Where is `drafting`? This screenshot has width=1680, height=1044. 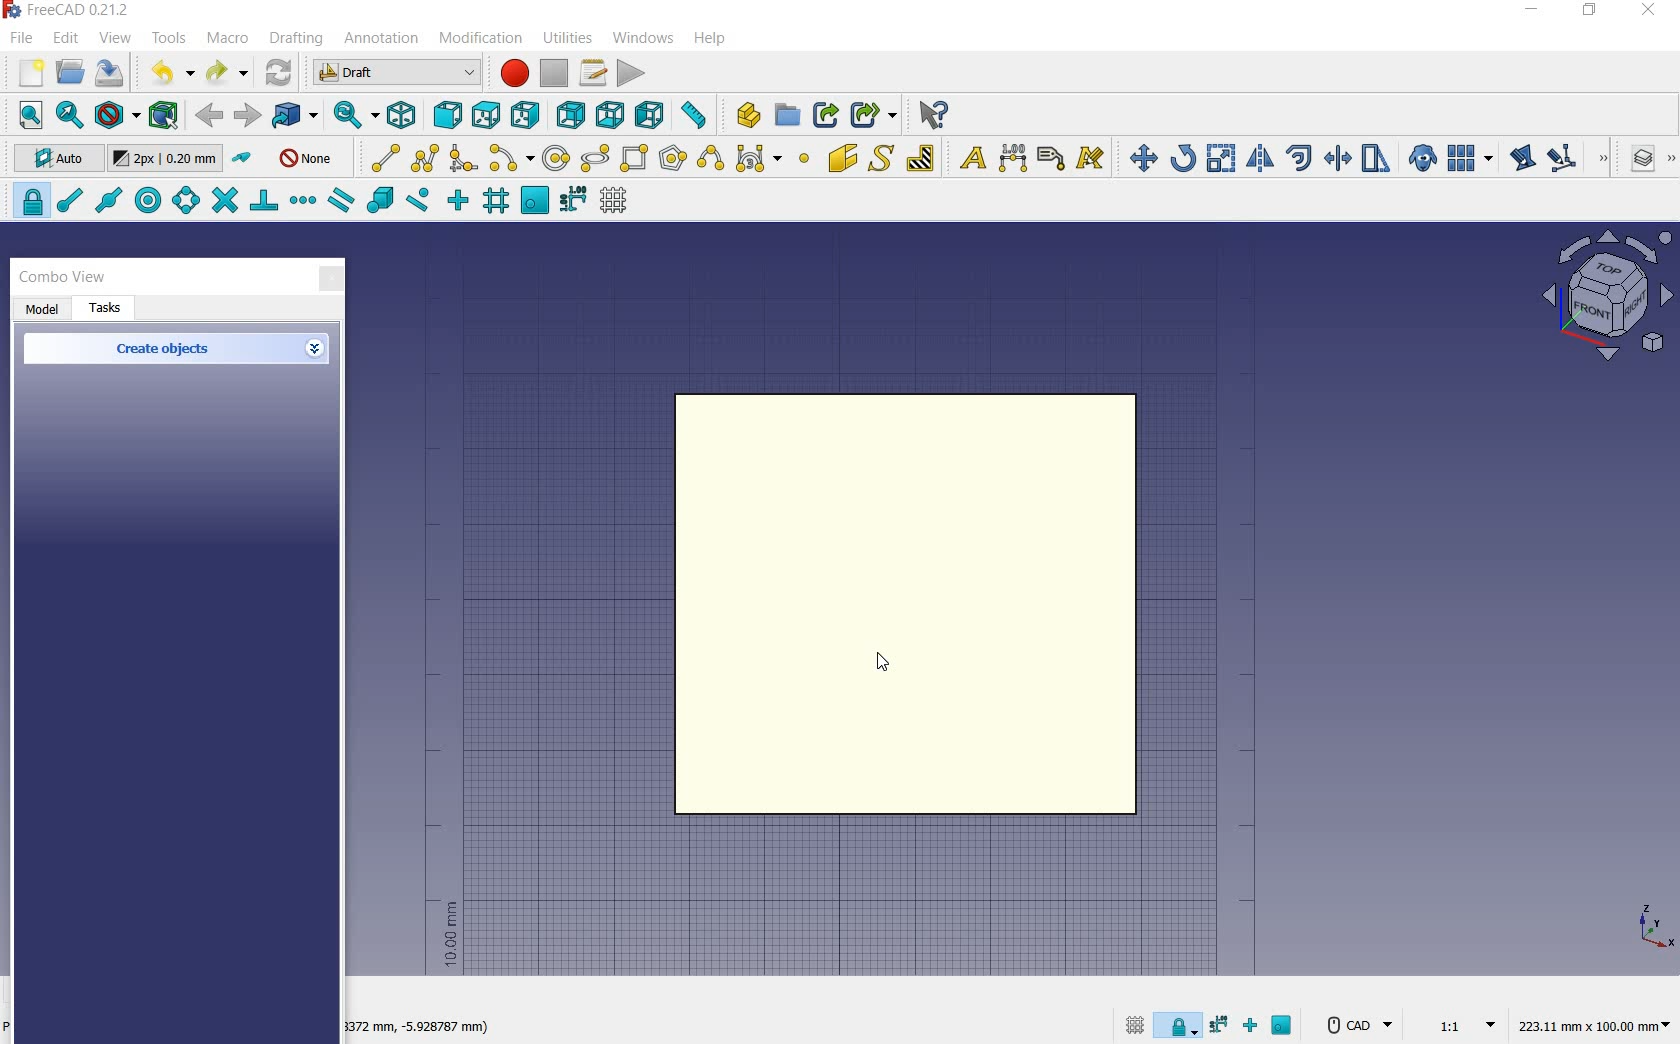
drafting is located at coordinates (297, 39).